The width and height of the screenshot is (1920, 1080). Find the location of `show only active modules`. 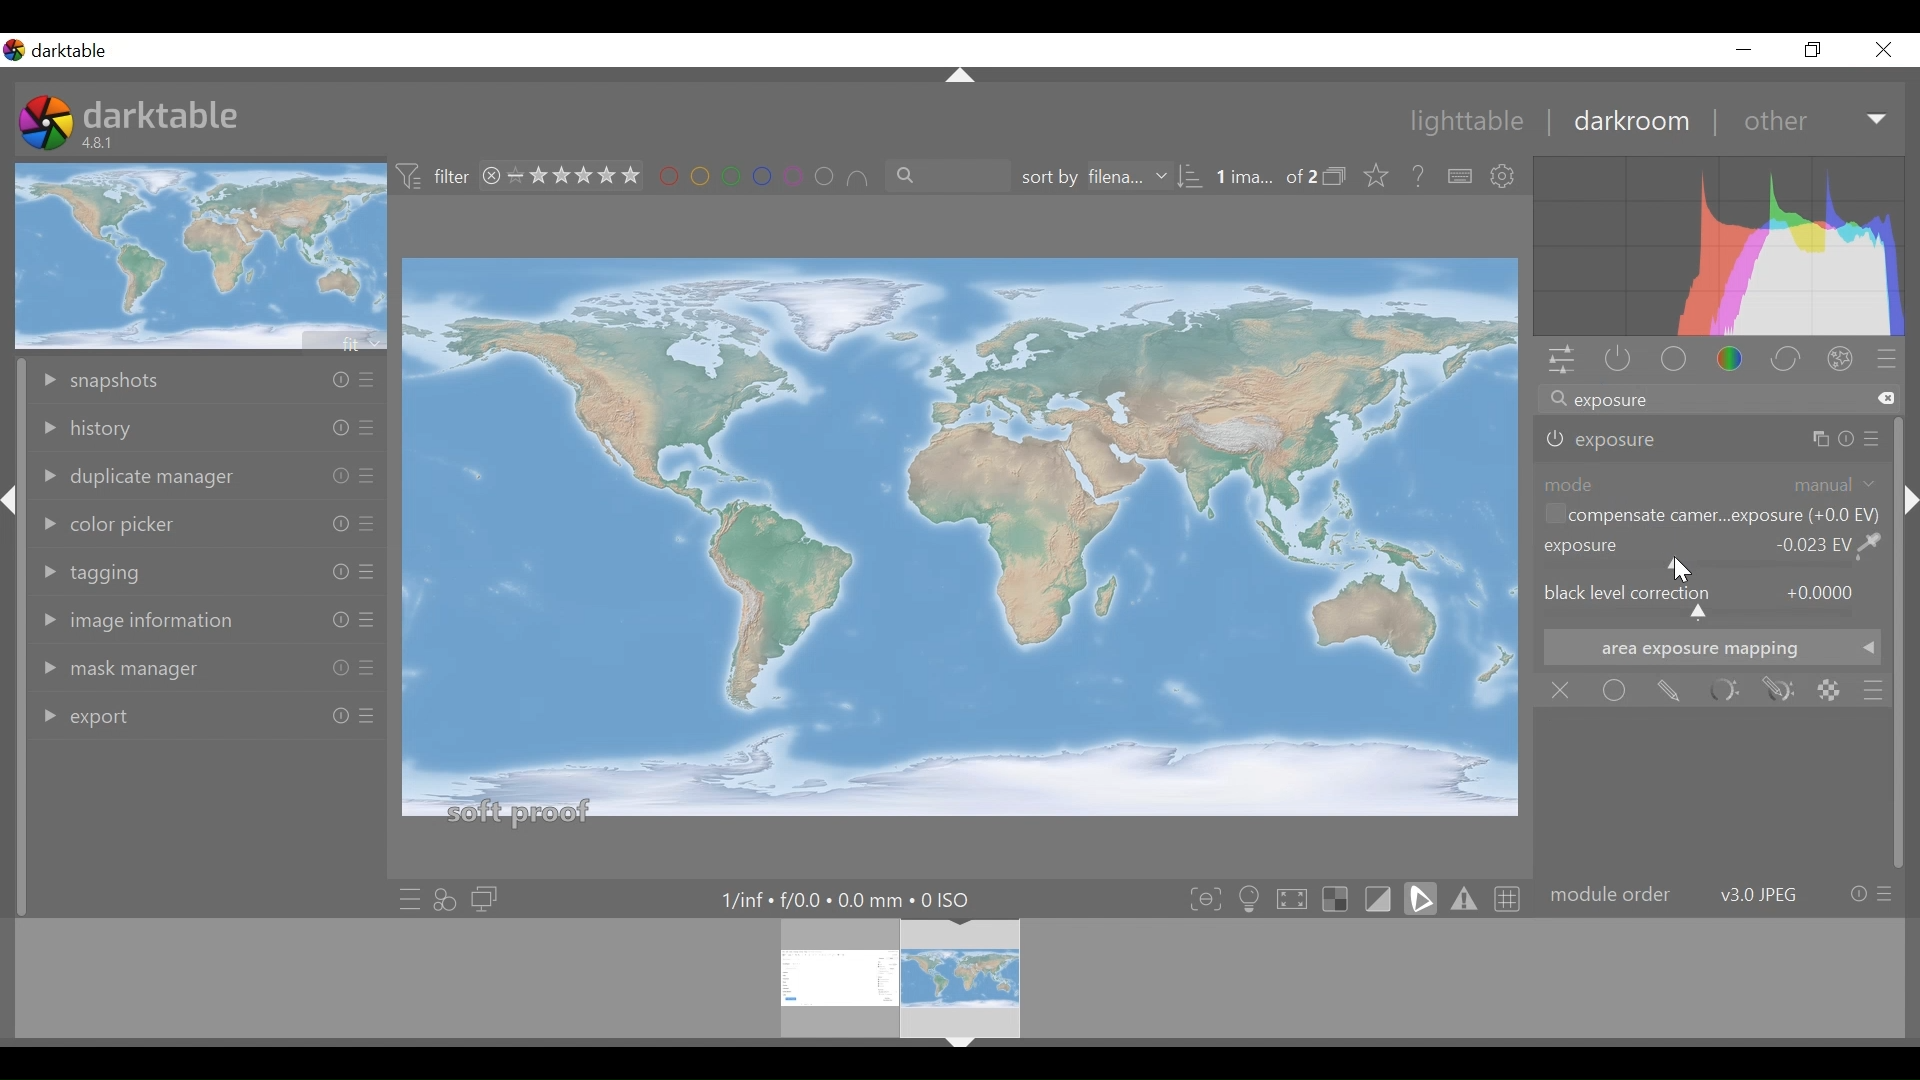

show only active modules is located at coordinates (1613, 361).